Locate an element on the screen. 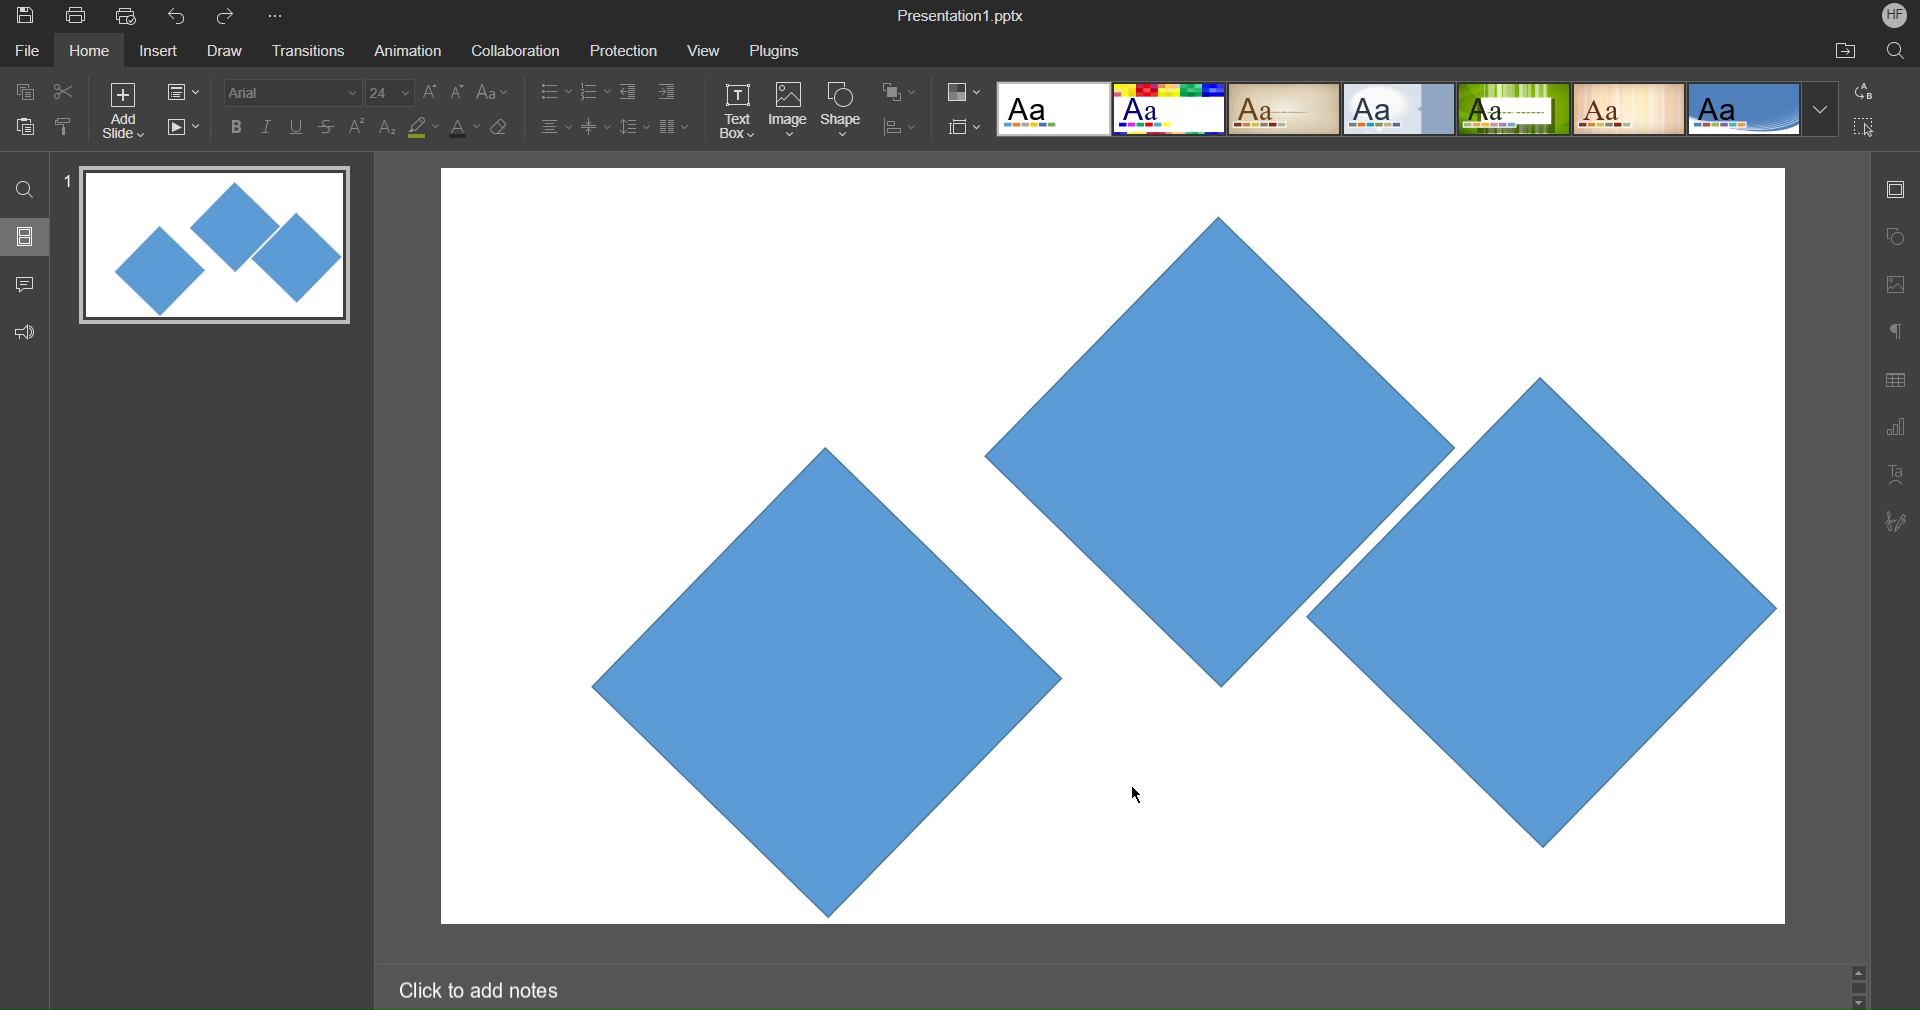 The height and width of the screenshot is (1010, 1920). Font is located at coordinates (290, 92).